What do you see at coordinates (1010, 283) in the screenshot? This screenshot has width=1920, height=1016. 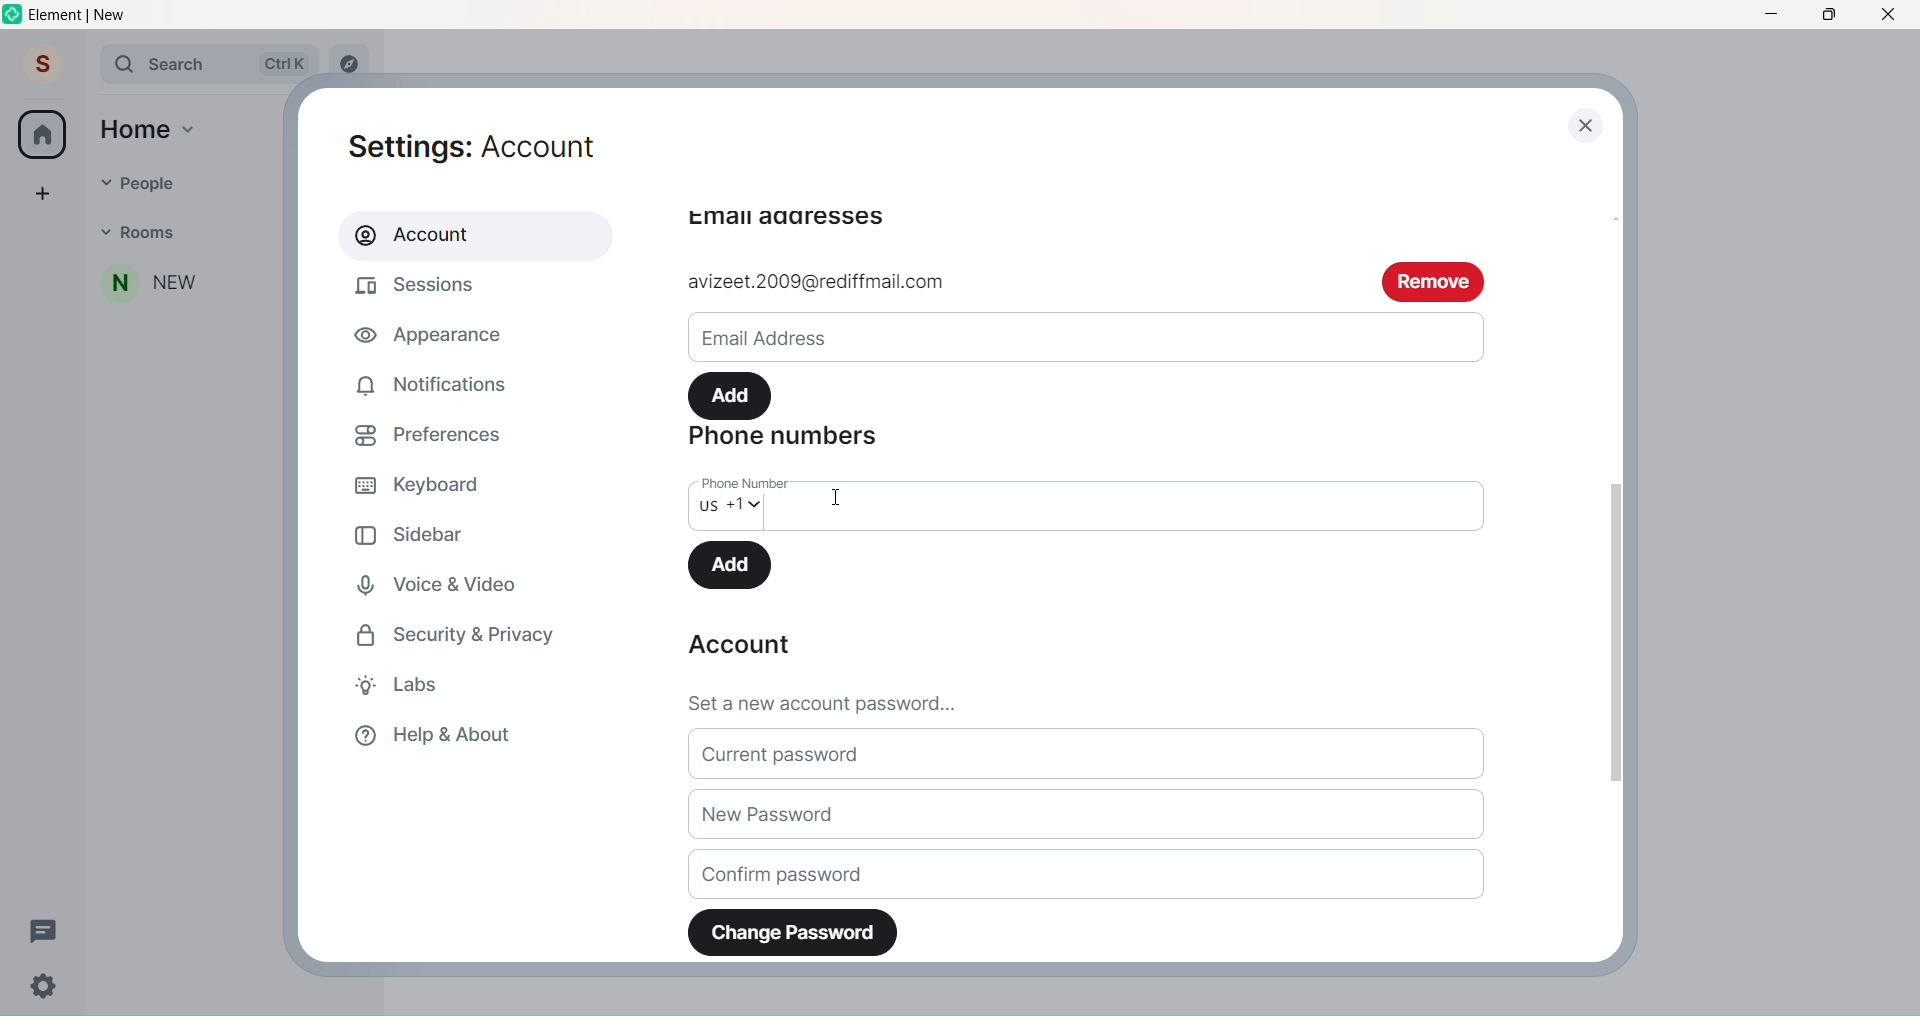 I see `add email id` at bounding box center [1010, 283].